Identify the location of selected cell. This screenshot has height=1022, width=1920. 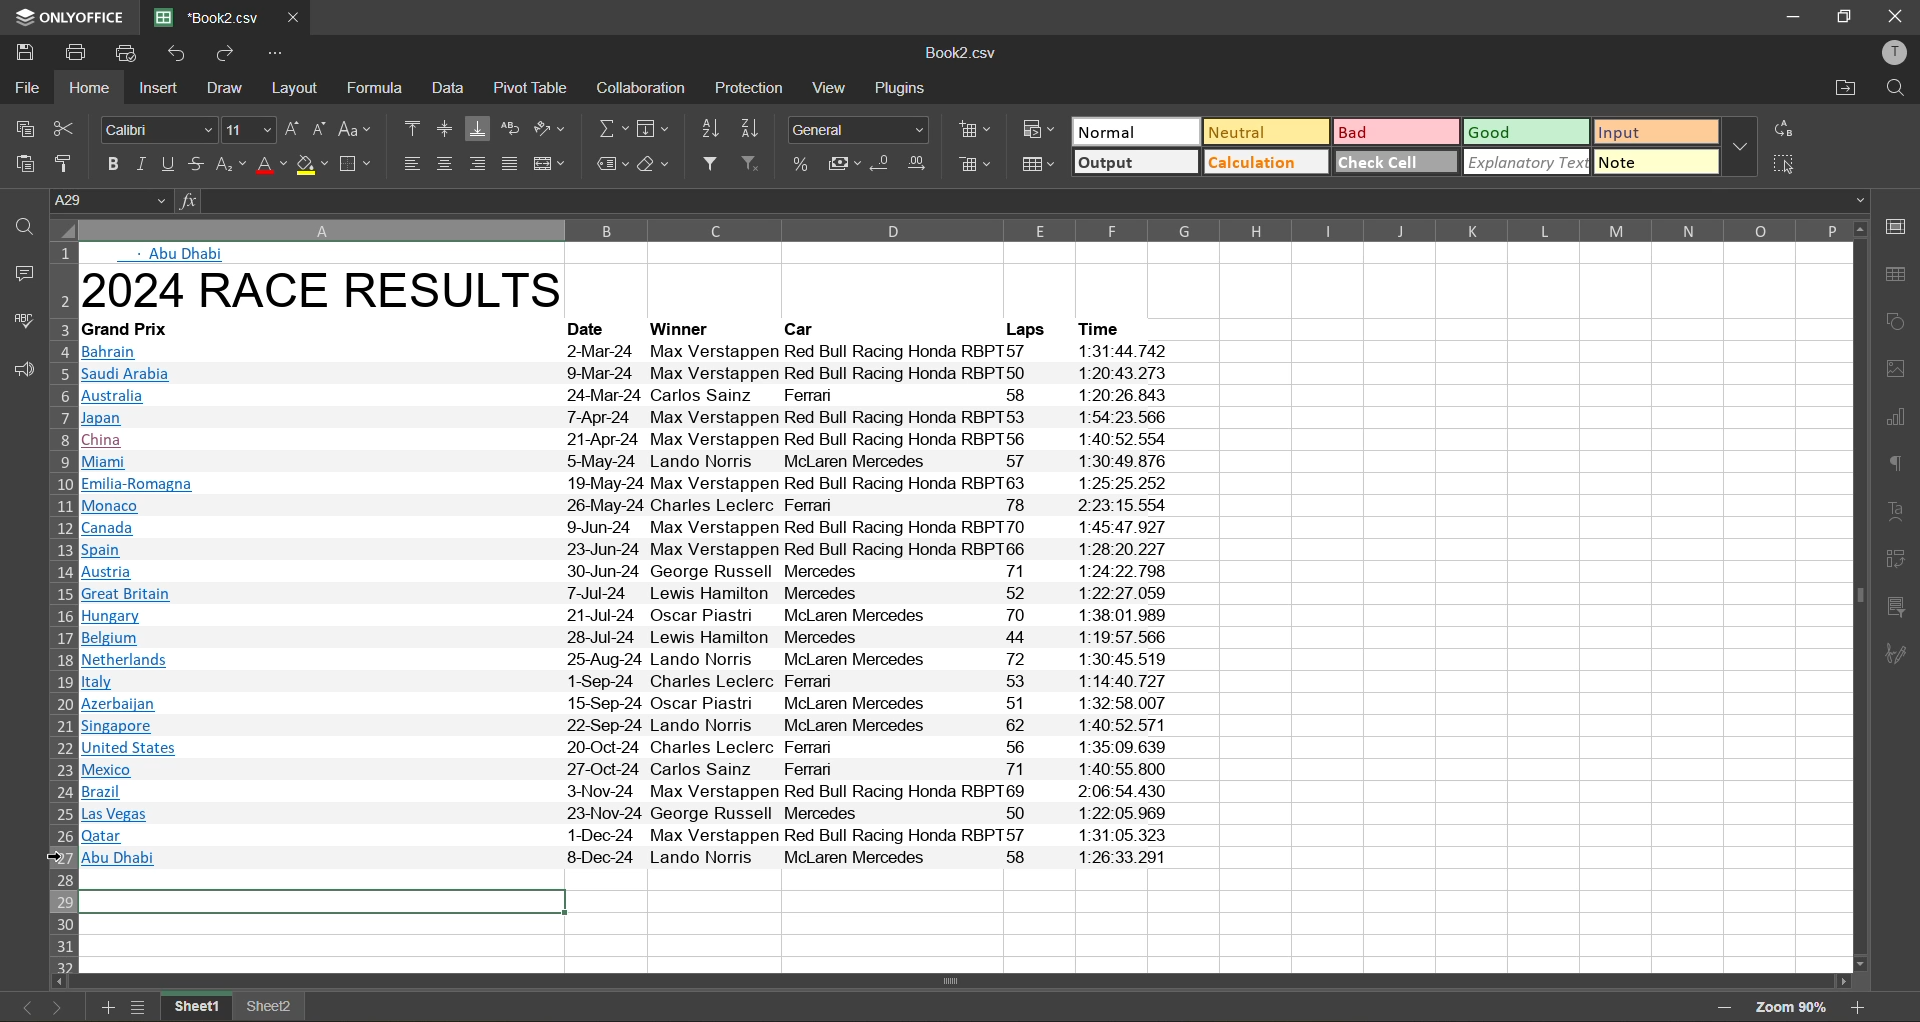
(322, 901).